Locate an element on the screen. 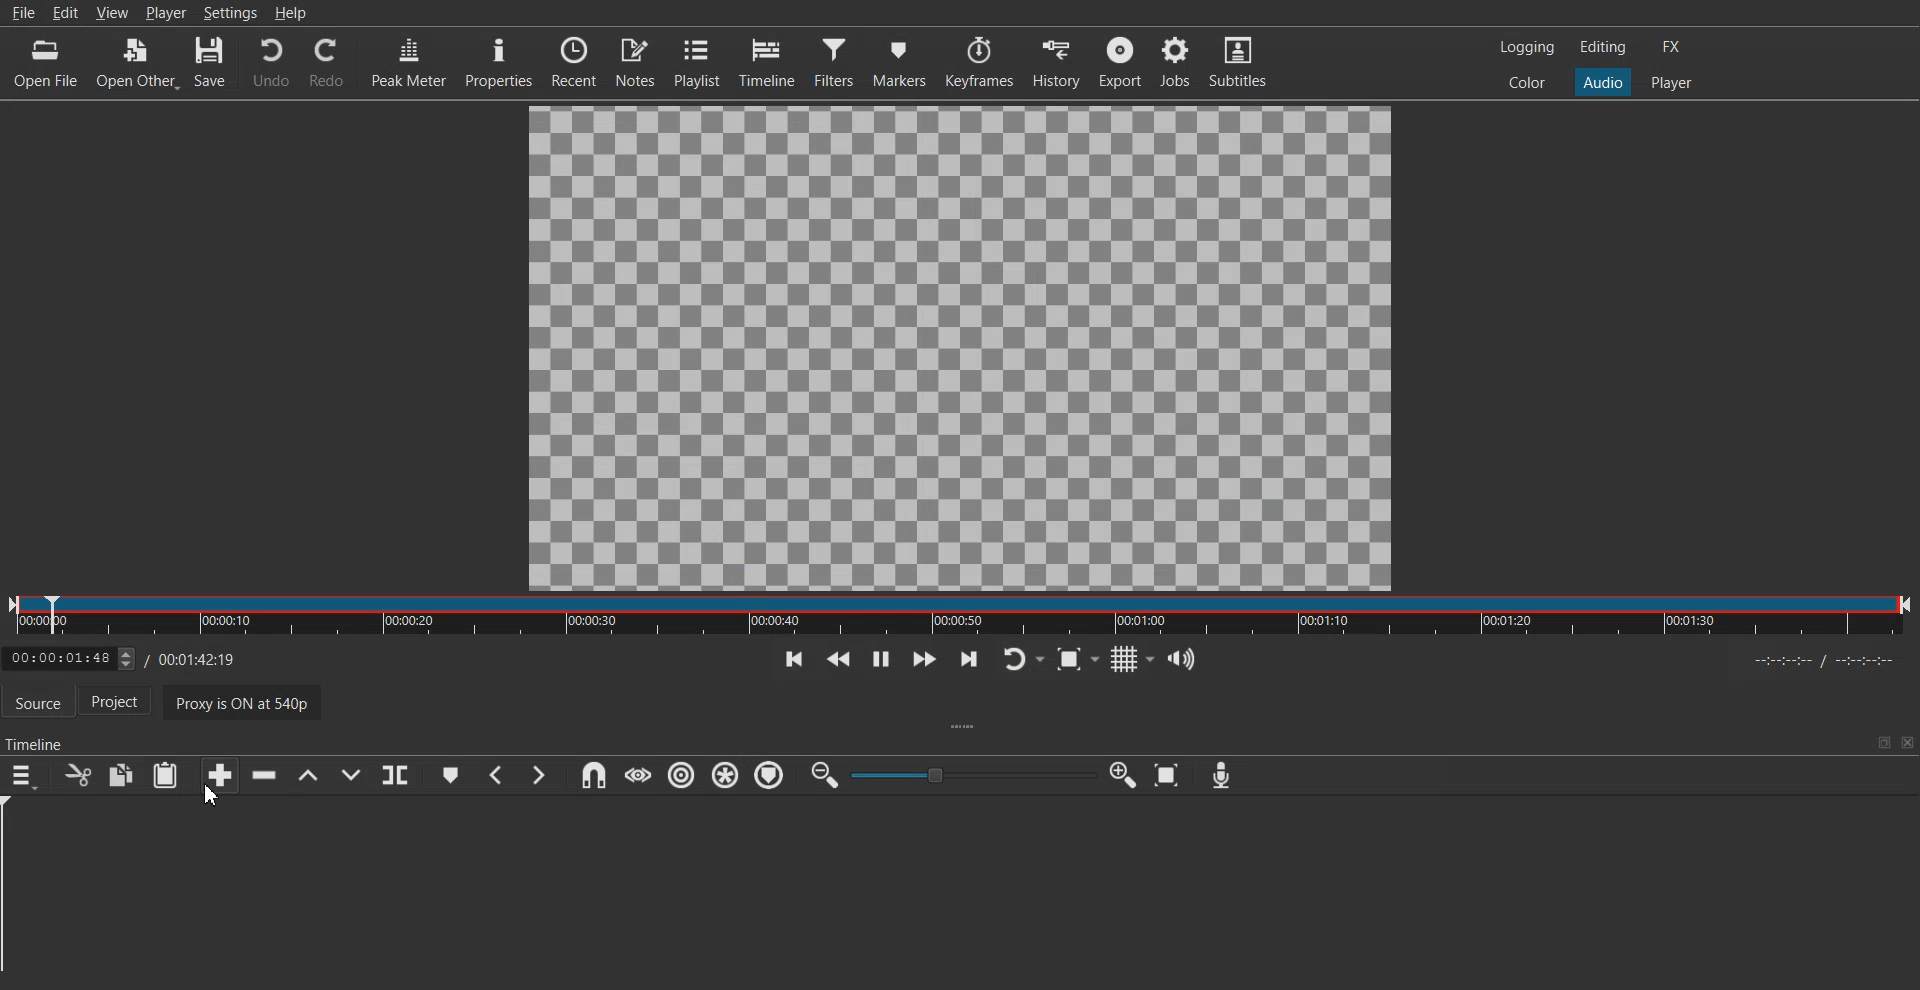 Image resolution: width=1920 pixels, height=990 pixels. Project is located at coordinates (122, 703).